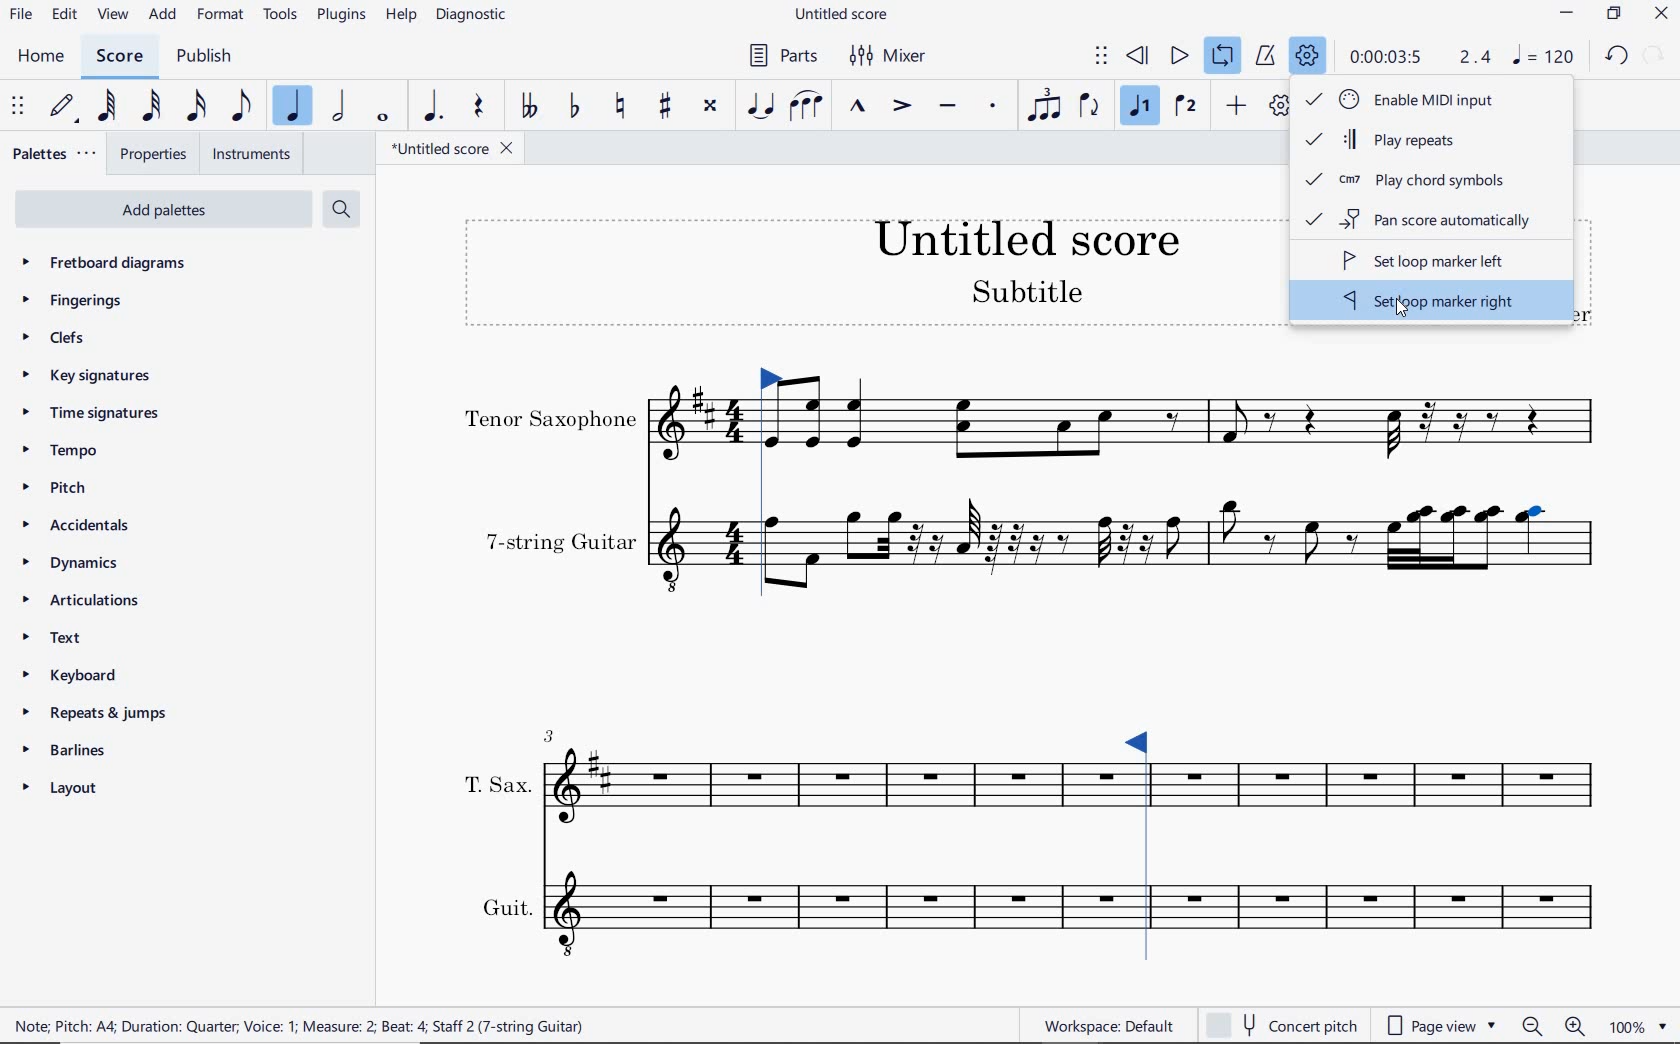  I want to click on ACCIDENTALS, so click(72, 528).